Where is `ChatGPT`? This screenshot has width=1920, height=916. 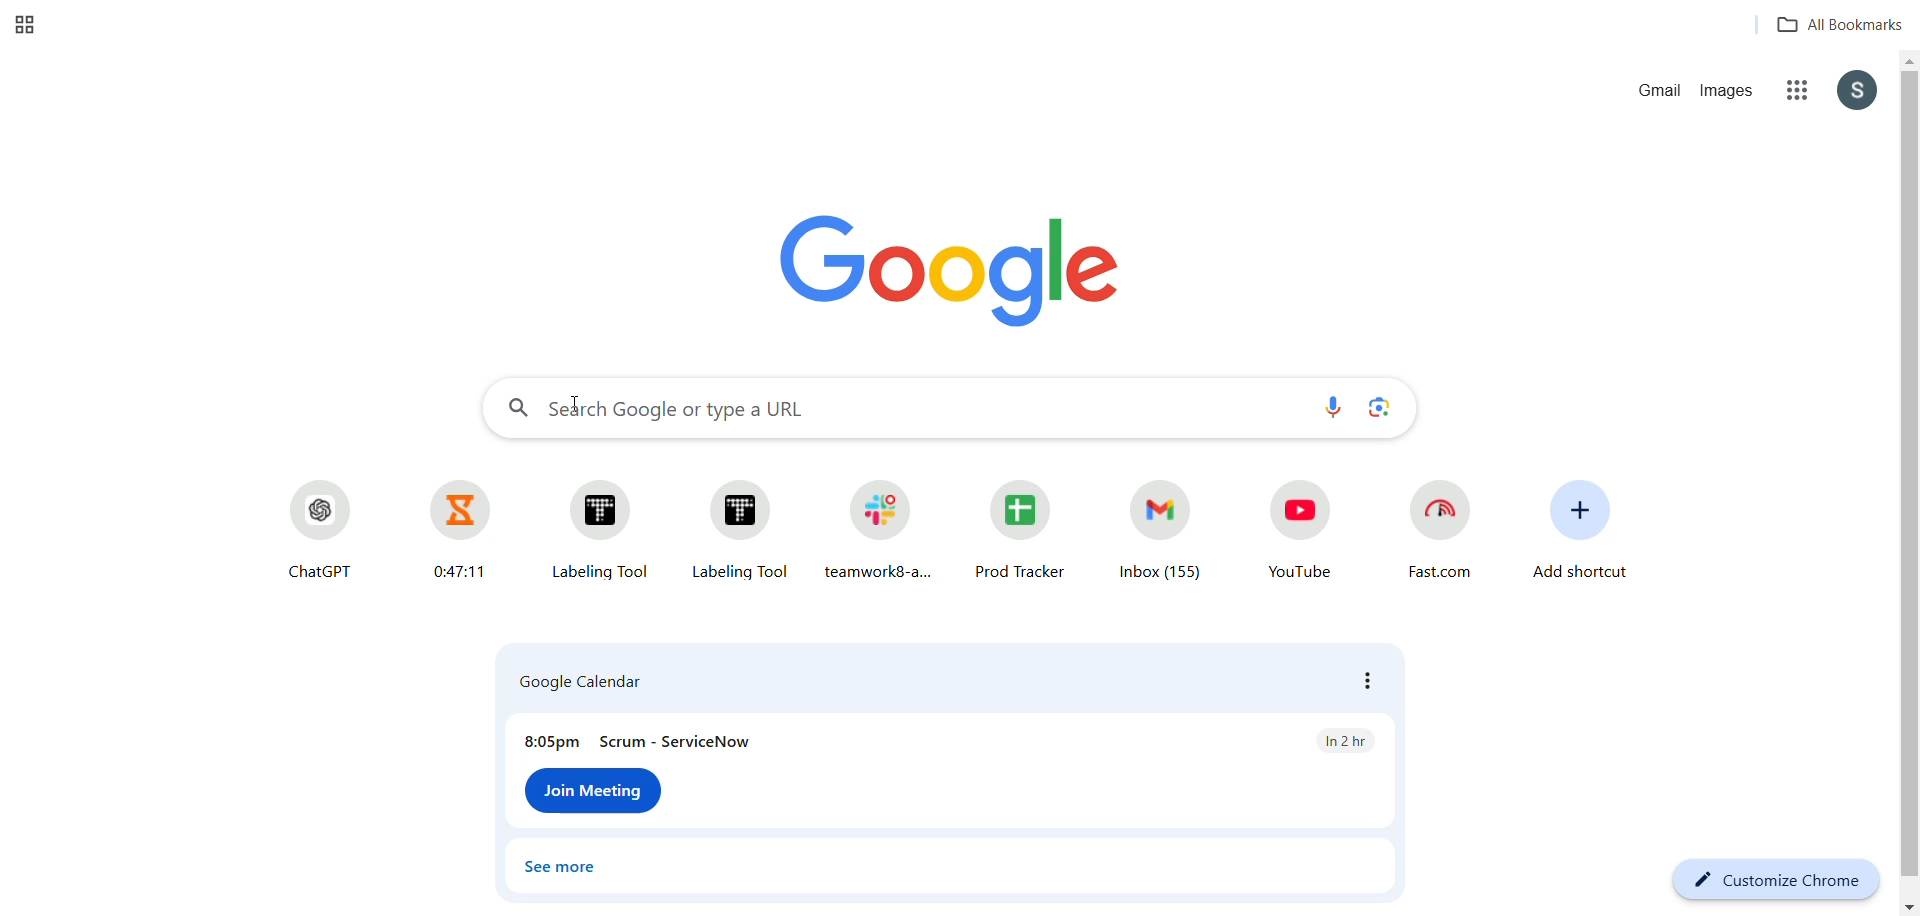 ChatGPT is located at coordinates (315, 530).